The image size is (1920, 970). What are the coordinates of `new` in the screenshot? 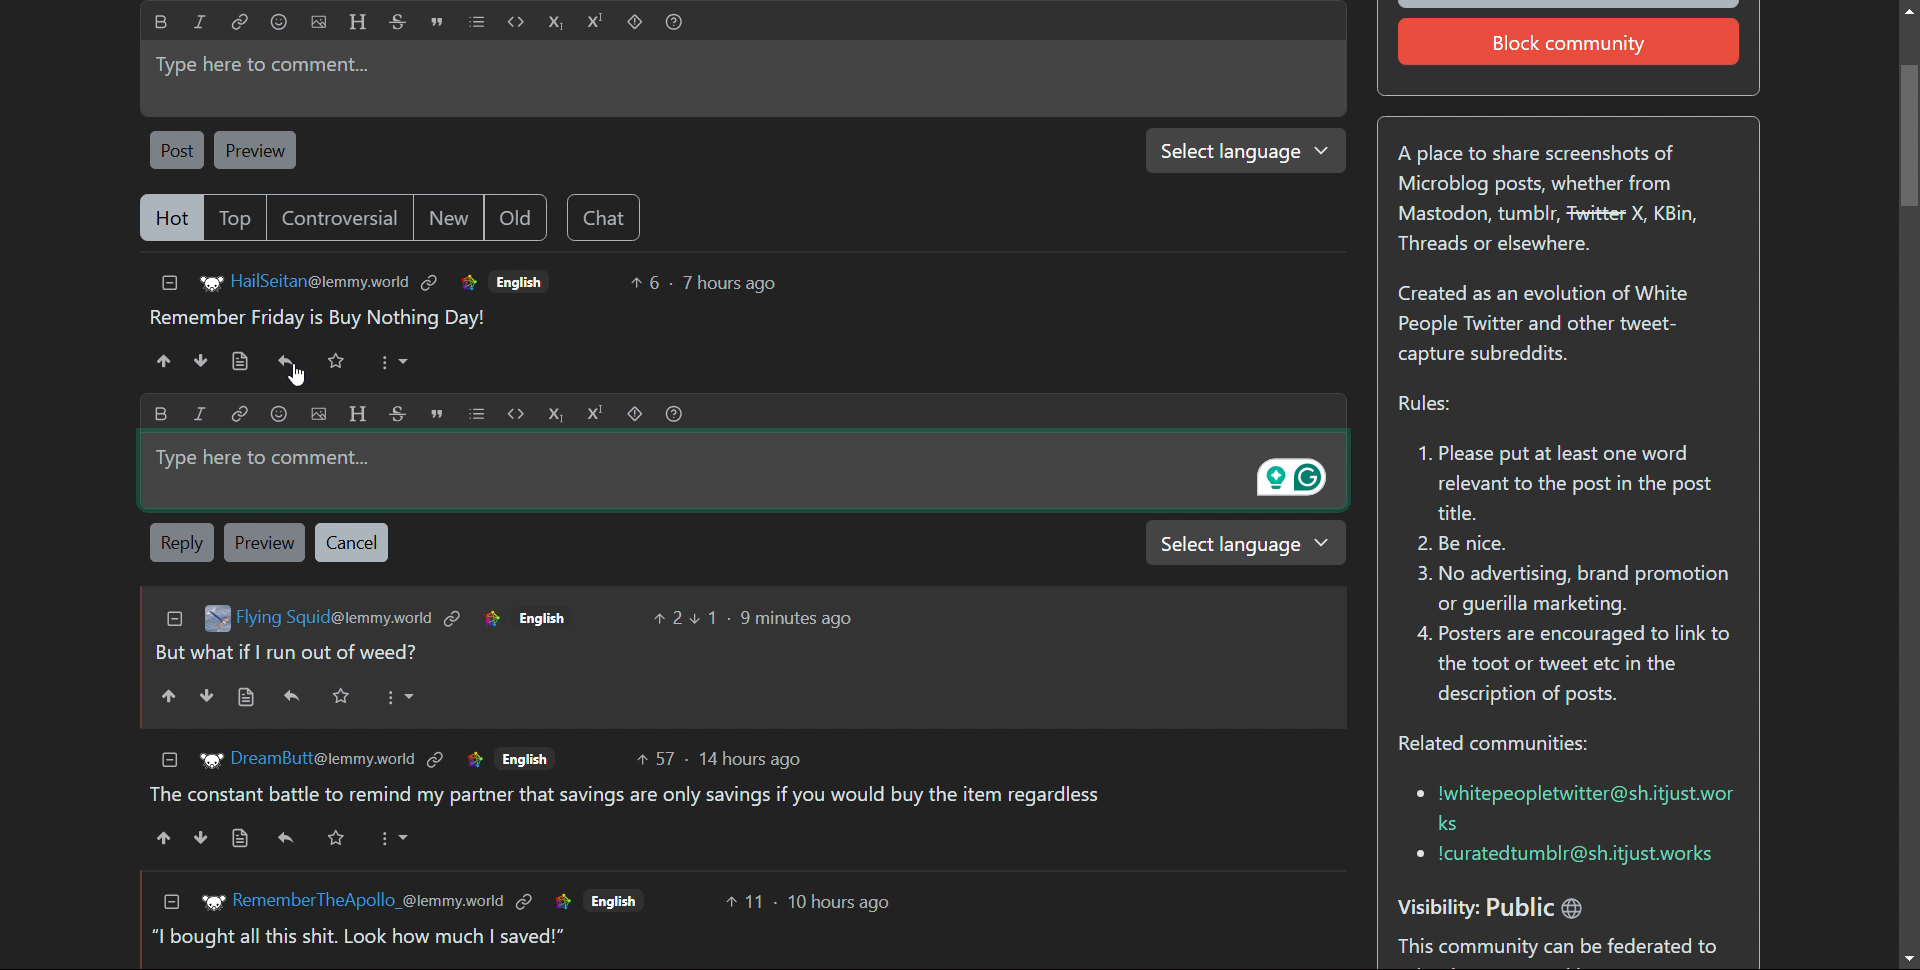 It's located at (449, 218).